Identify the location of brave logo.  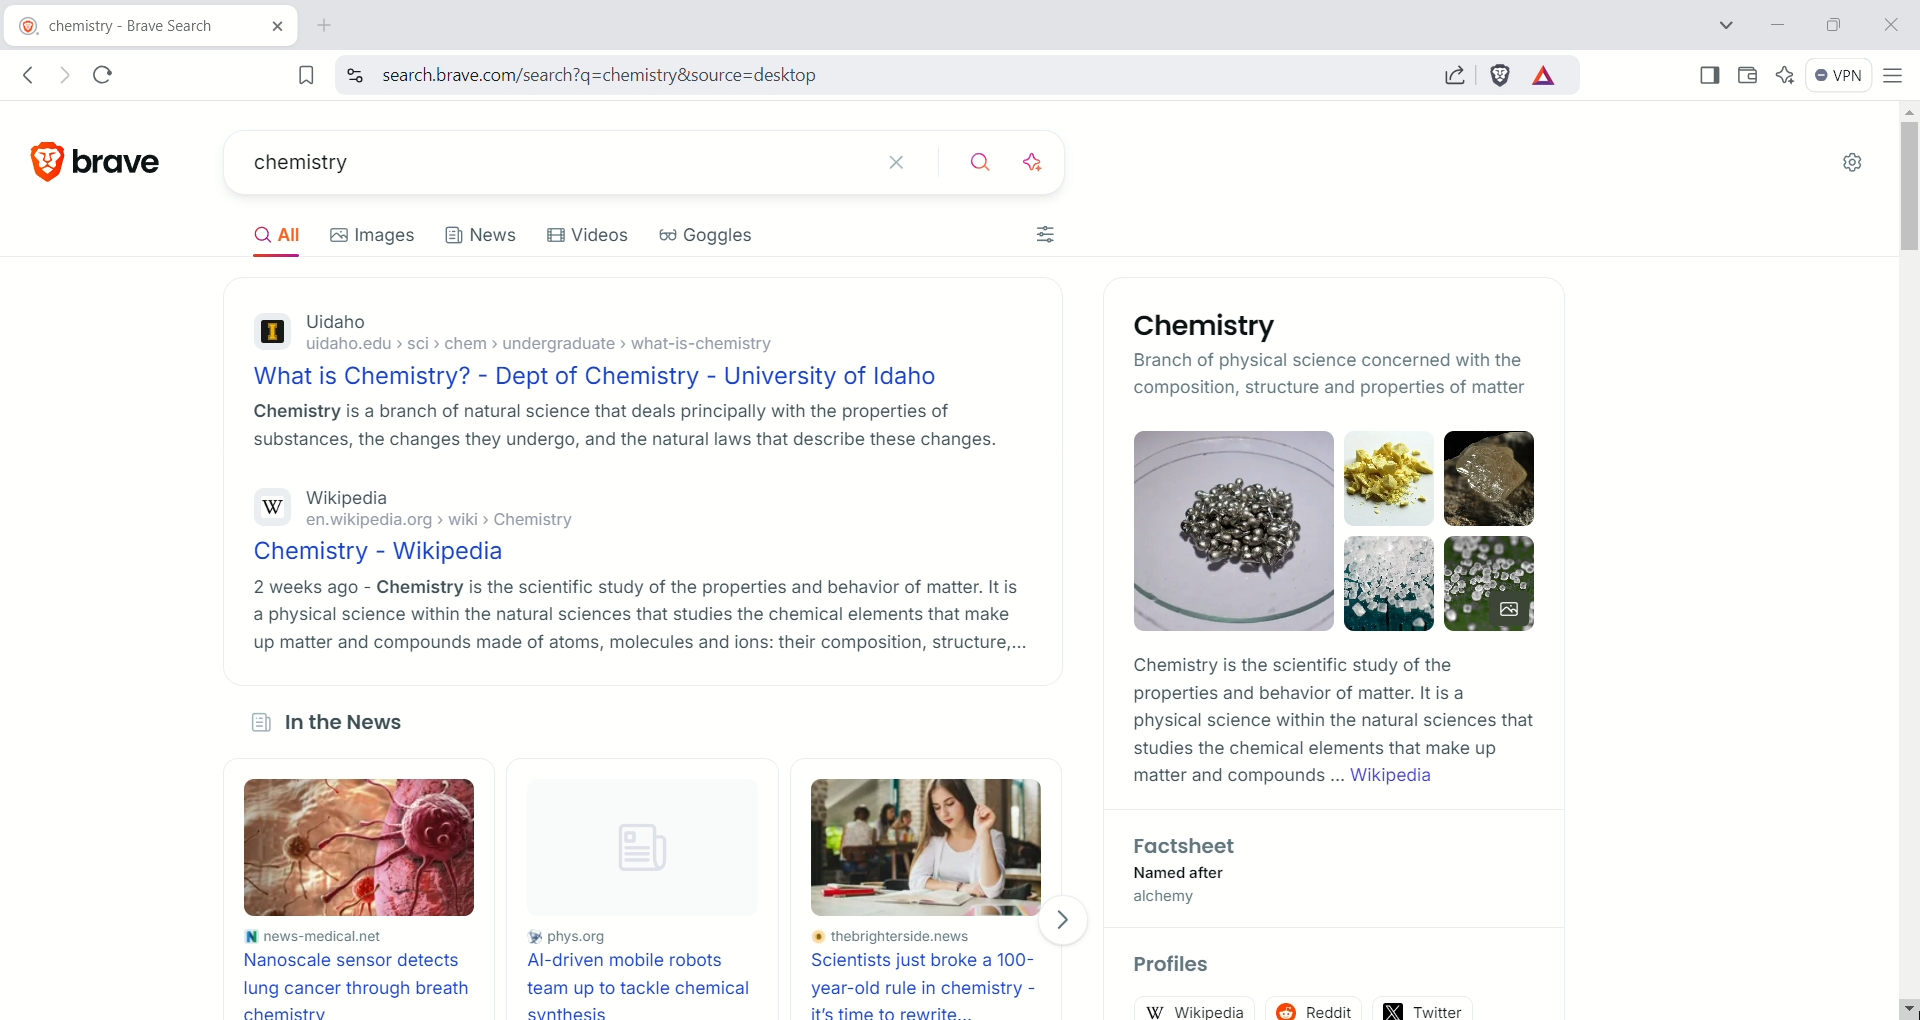
(49, 158).